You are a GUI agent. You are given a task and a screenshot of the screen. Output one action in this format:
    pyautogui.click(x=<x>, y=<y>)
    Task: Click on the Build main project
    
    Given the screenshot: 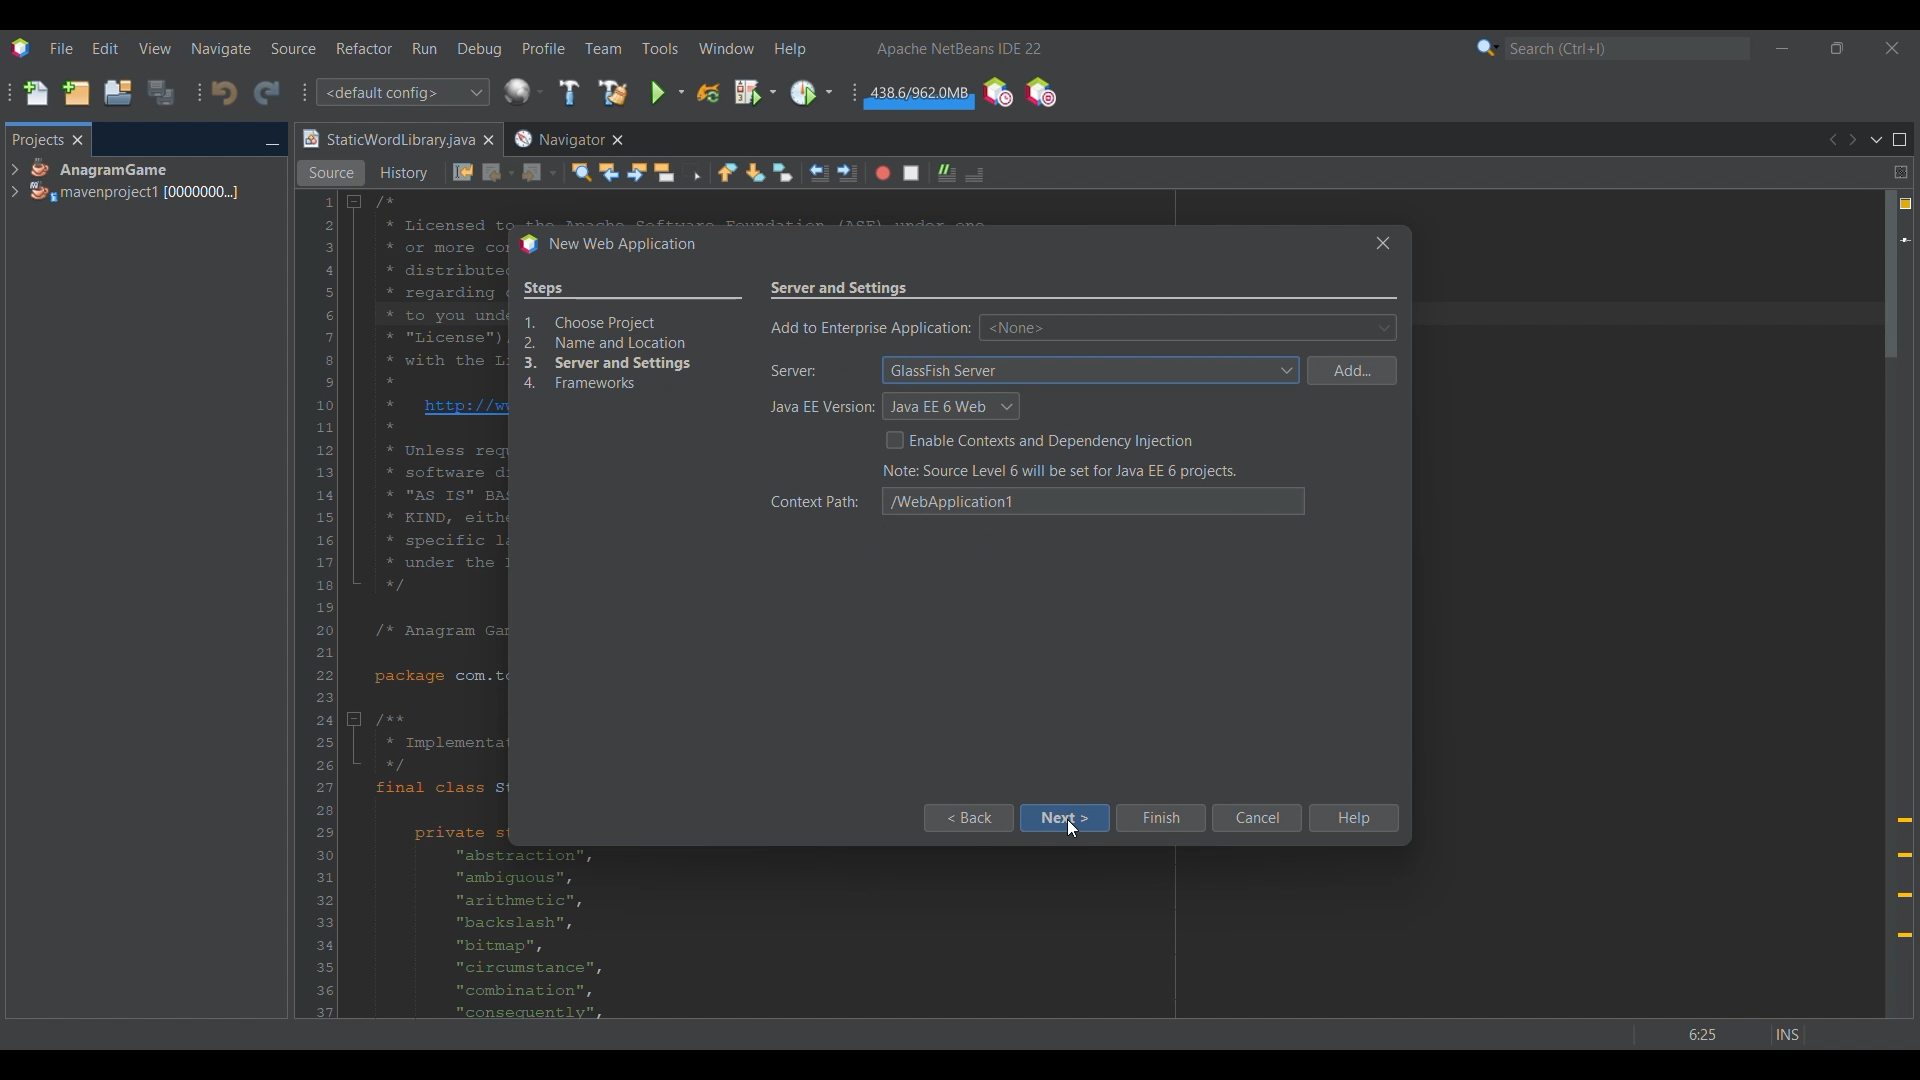 What is the action you would take?
    pyautogui.click(x=568, y=92)
    